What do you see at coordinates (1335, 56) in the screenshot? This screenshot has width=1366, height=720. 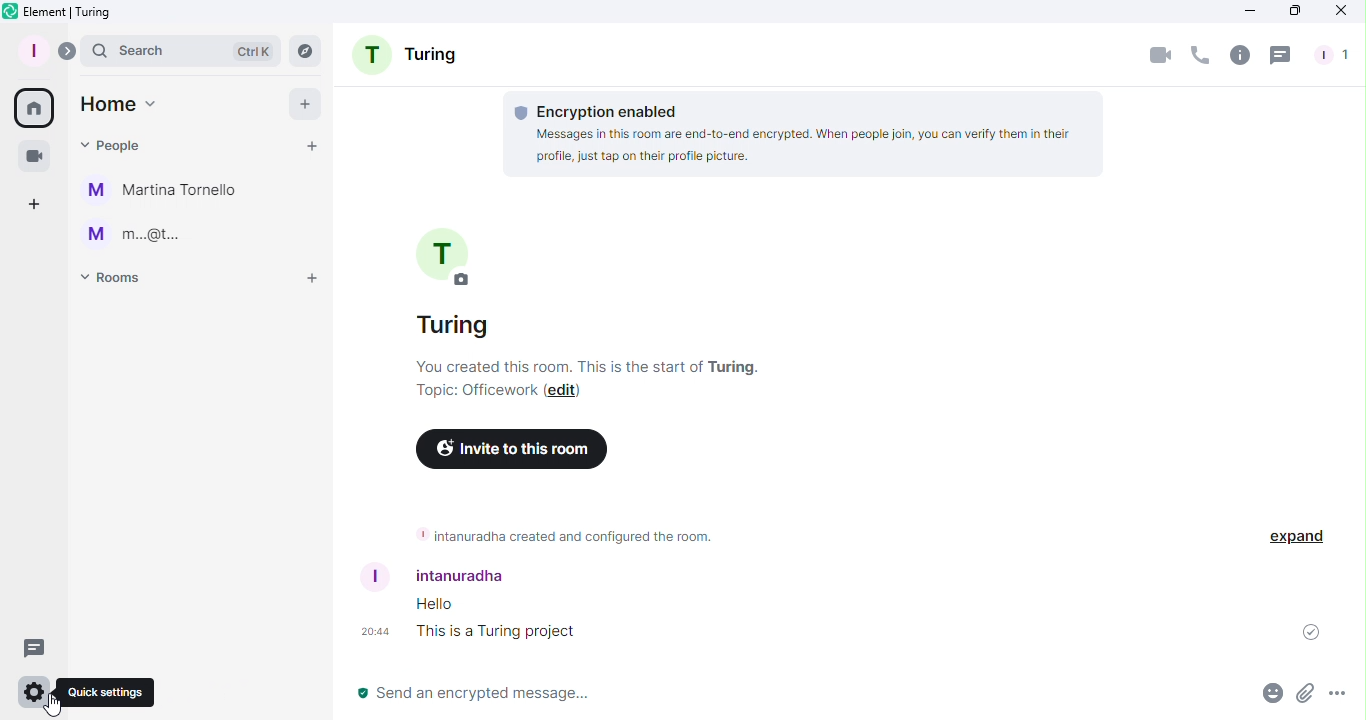 I see `People` at bounding box center [1335, 56].